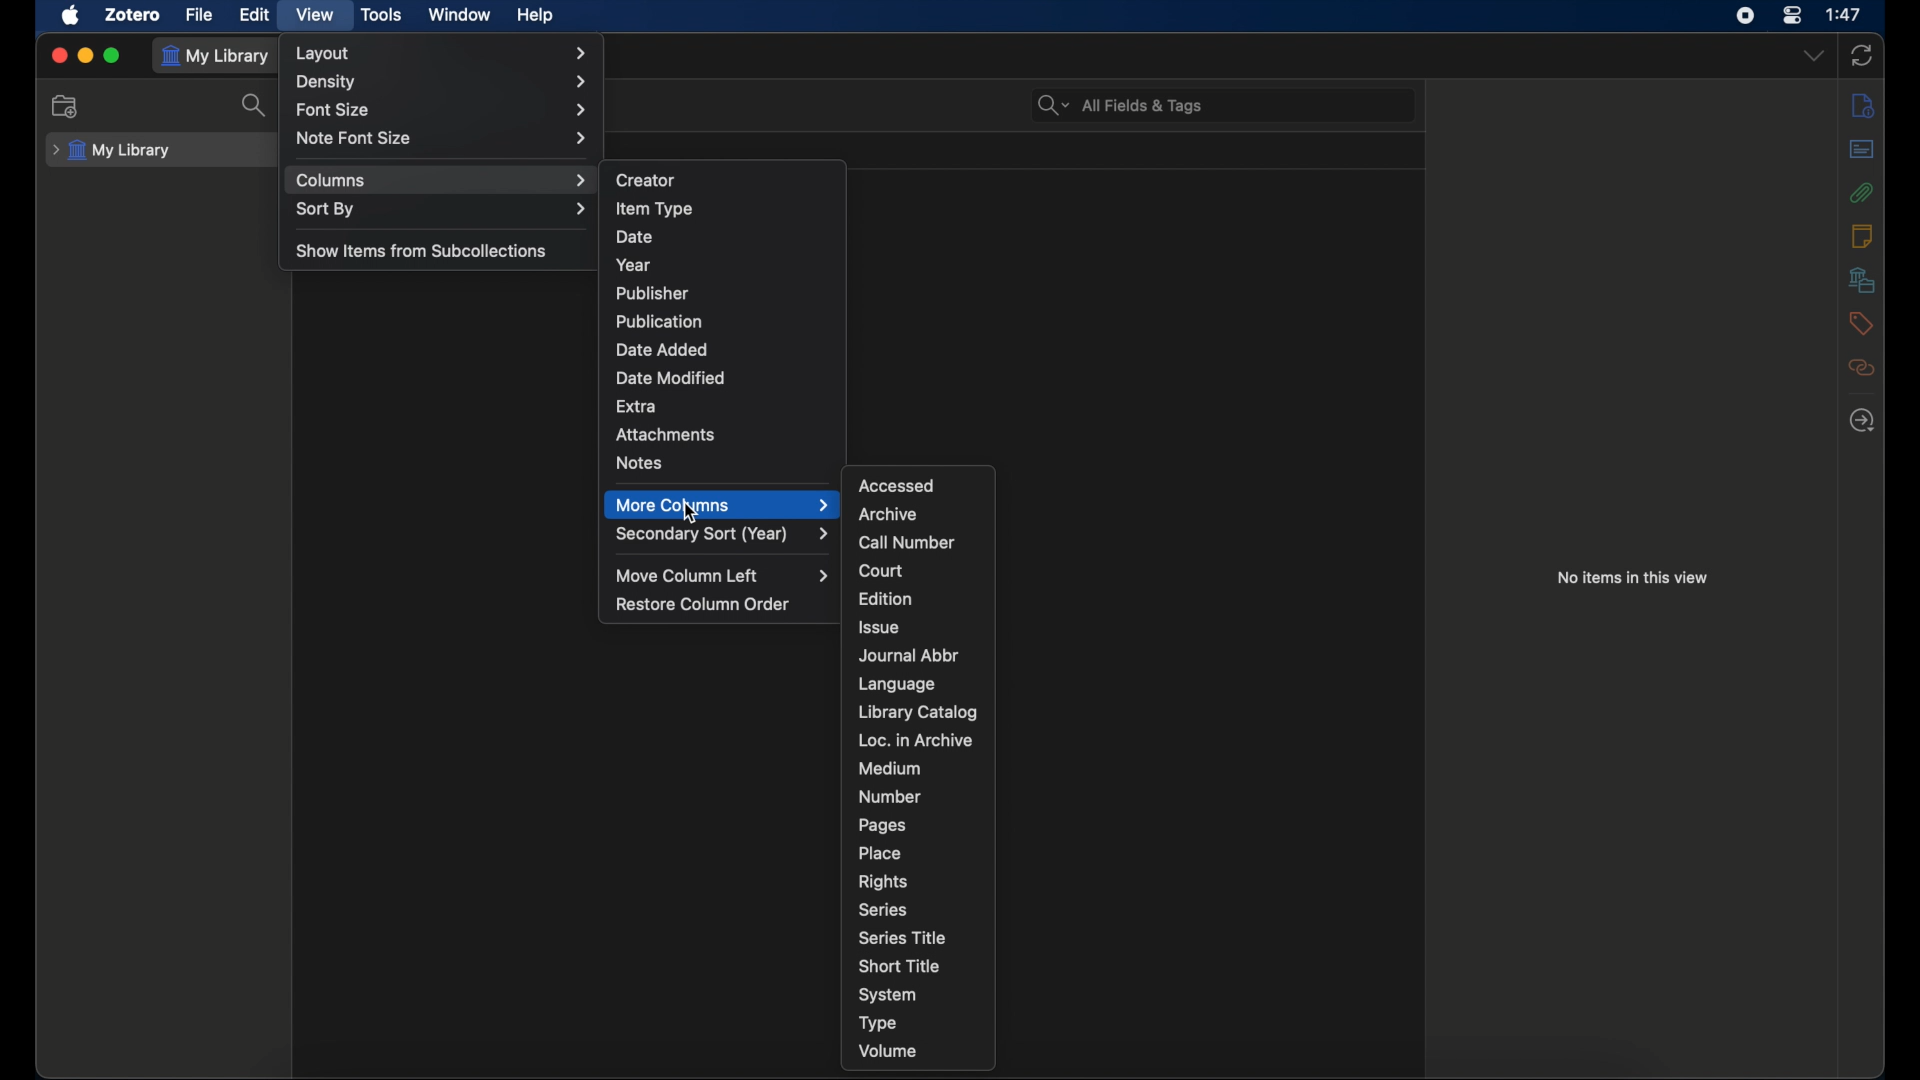 The height and width of the screenshot is (1080, 1920). Describe the element at coordinates (898, 485) in the screenshot. I see `accessed` at that location.